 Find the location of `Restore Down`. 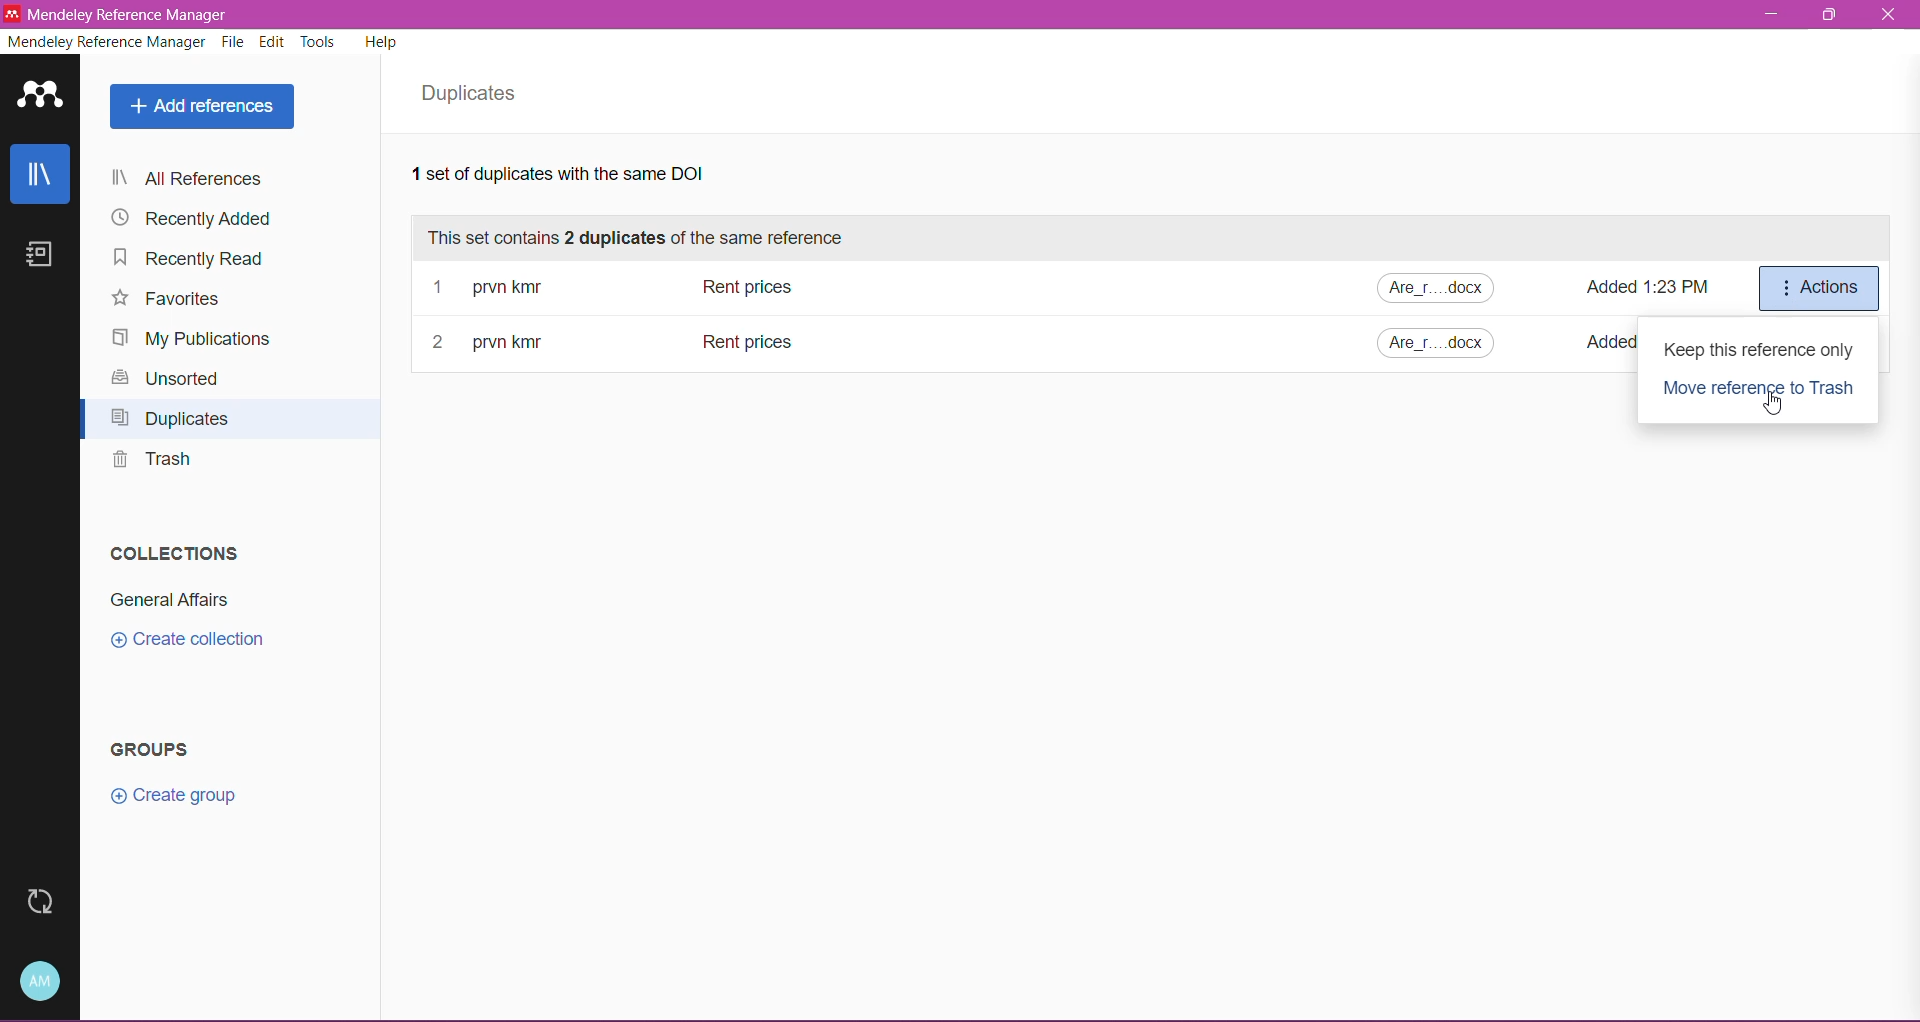

Restore Down is located at coordinates (1832, 15).